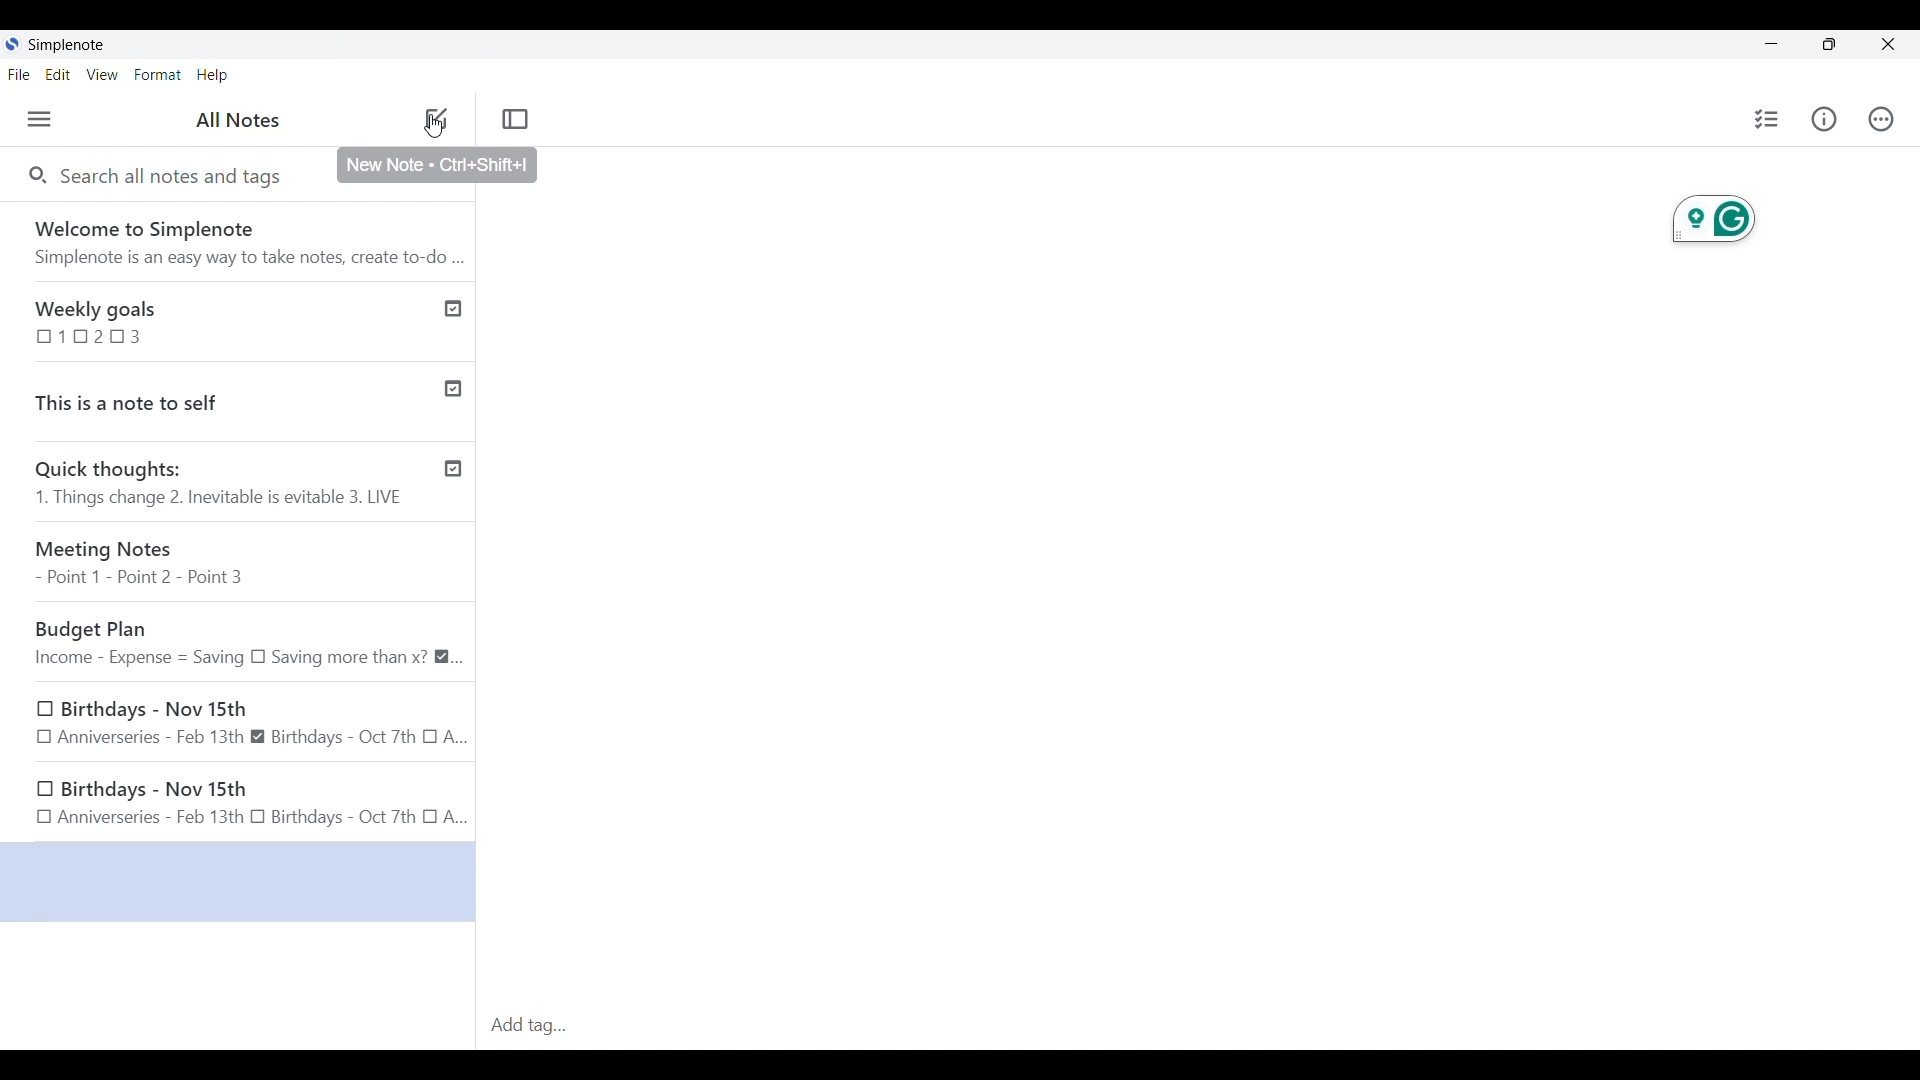 This screenshot has height=1080, width=1920. Describe the element at coordinates (1887, 44) in the screenshot. I see `Close interface` at that location.